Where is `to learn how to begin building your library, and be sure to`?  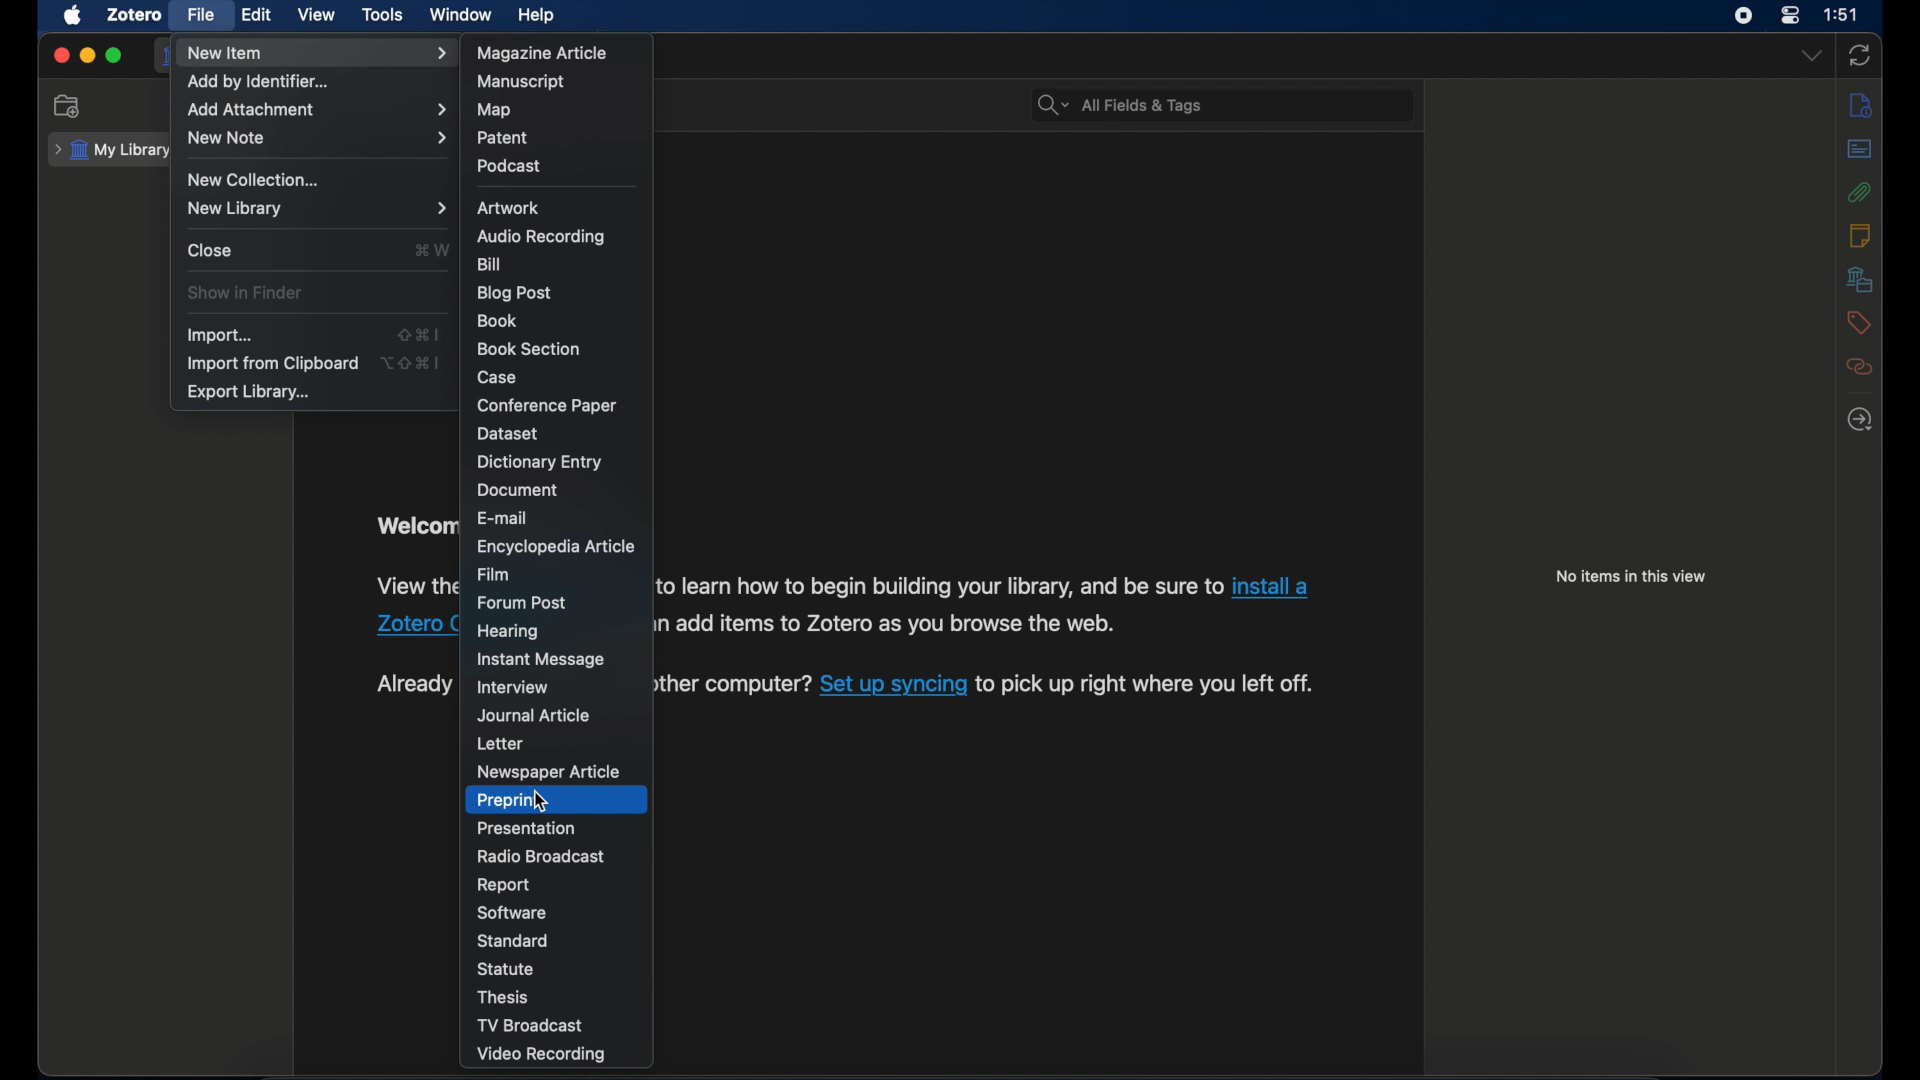 to learn how to begin building your library, and be sure to is located at coordinates (940, 586).